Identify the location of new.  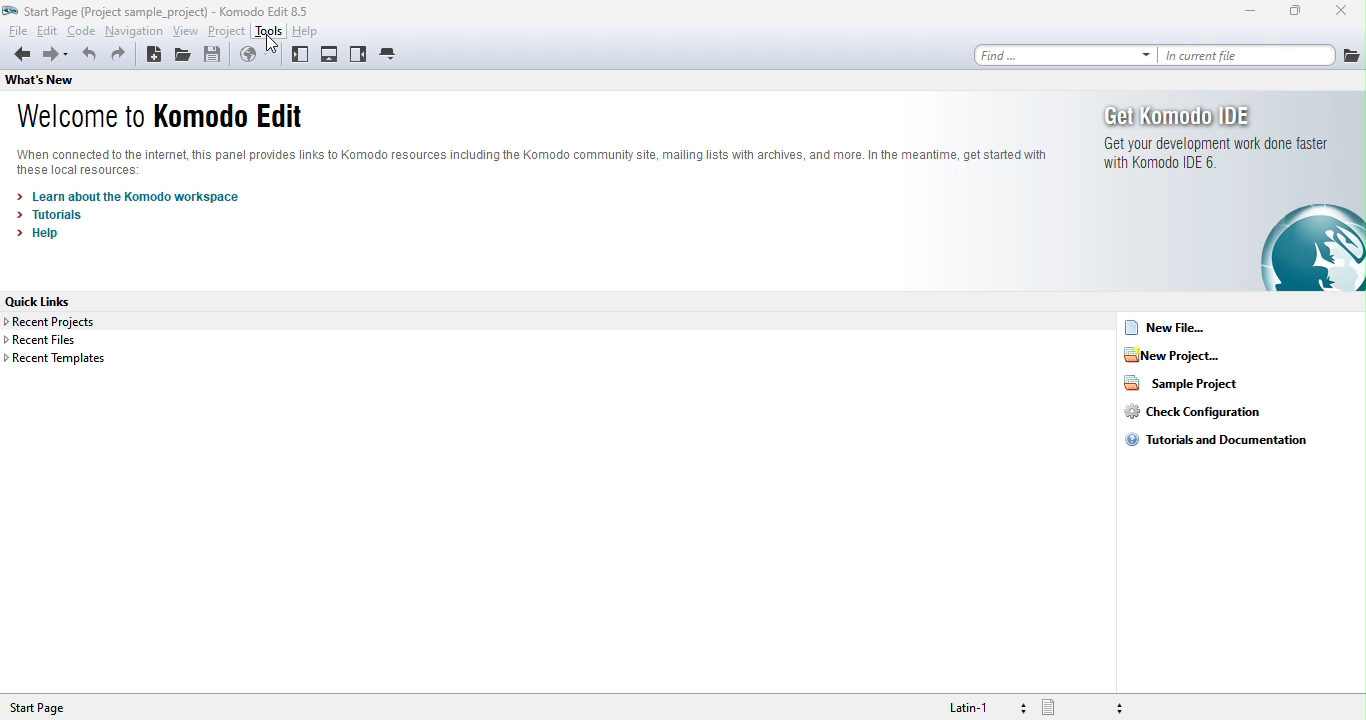
(156, 55).